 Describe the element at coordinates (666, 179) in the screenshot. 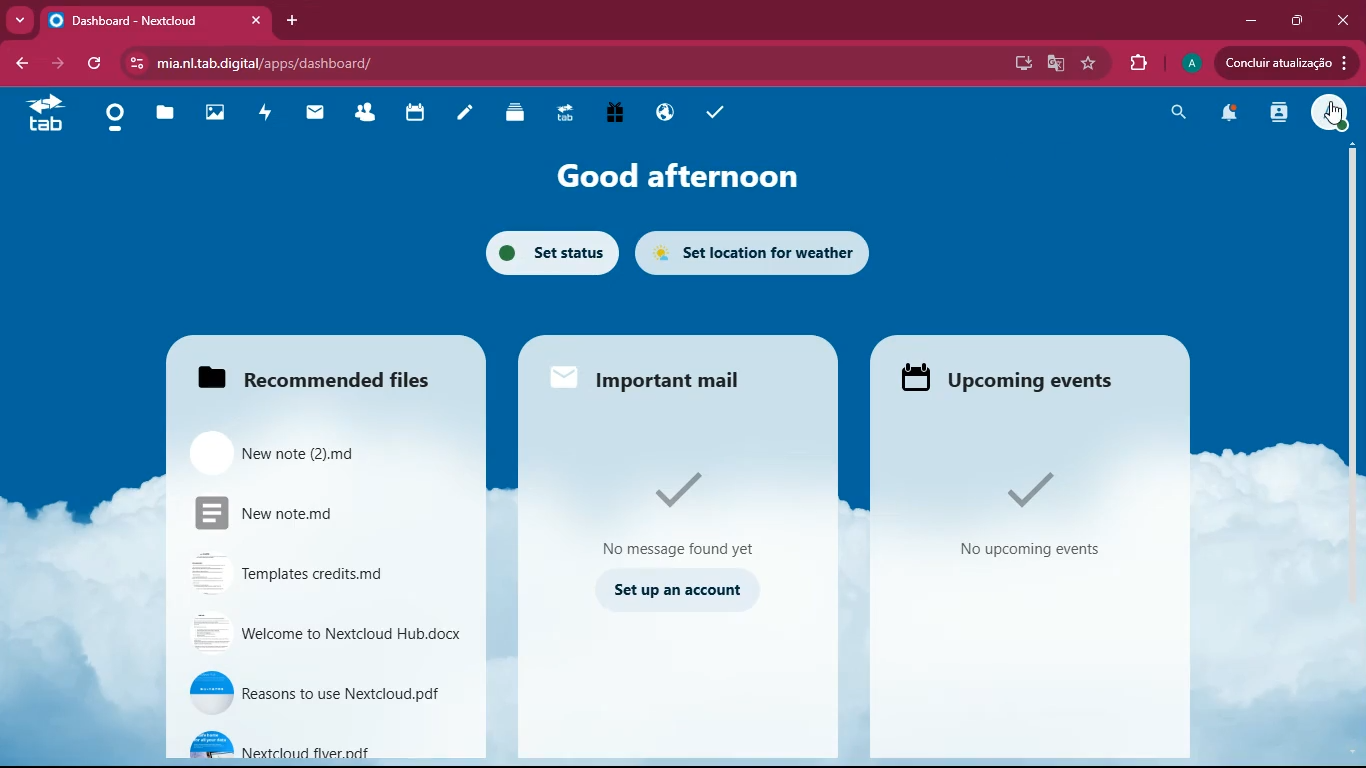

I see `good afternoon` at that location.